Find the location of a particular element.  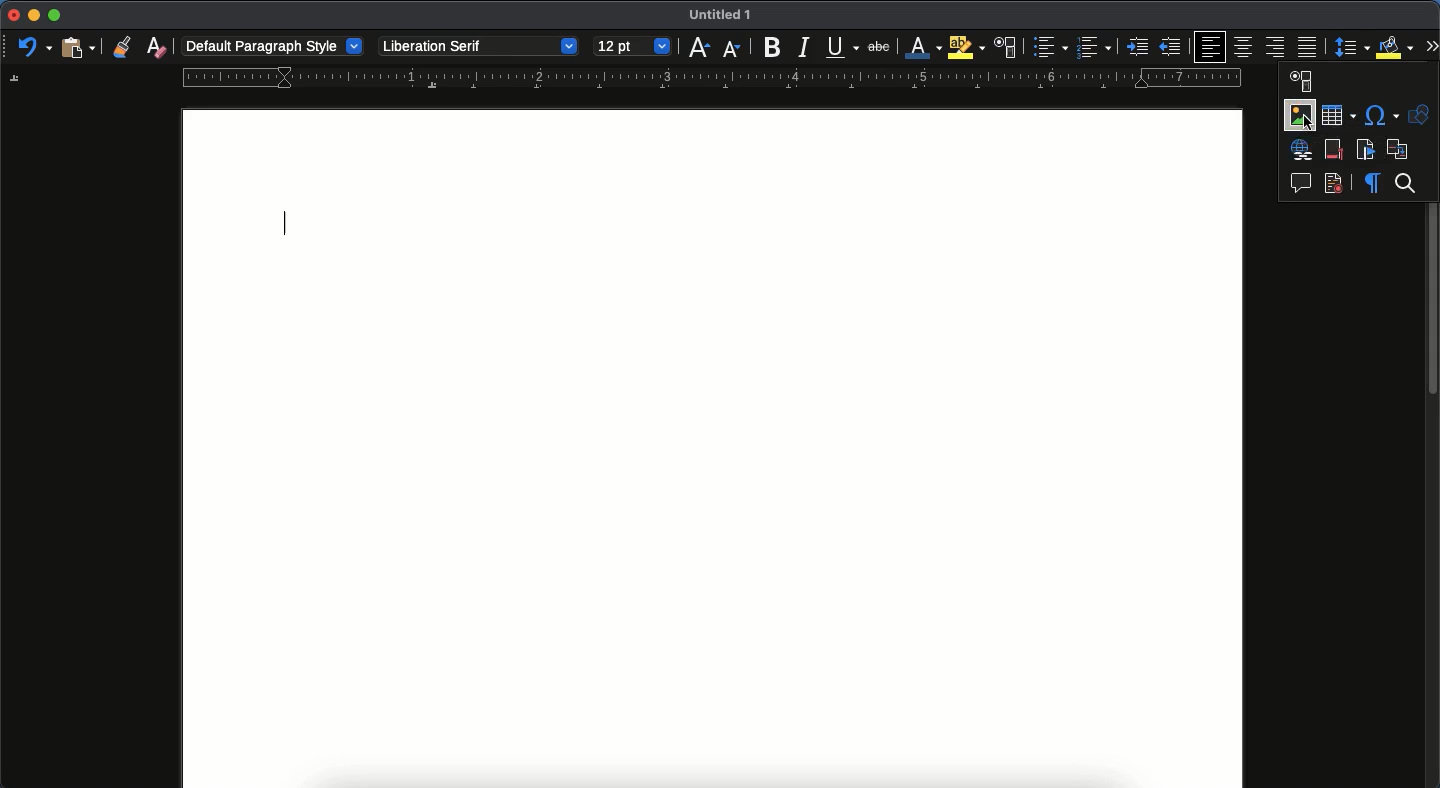

search is located at coordinates (1405, 184).